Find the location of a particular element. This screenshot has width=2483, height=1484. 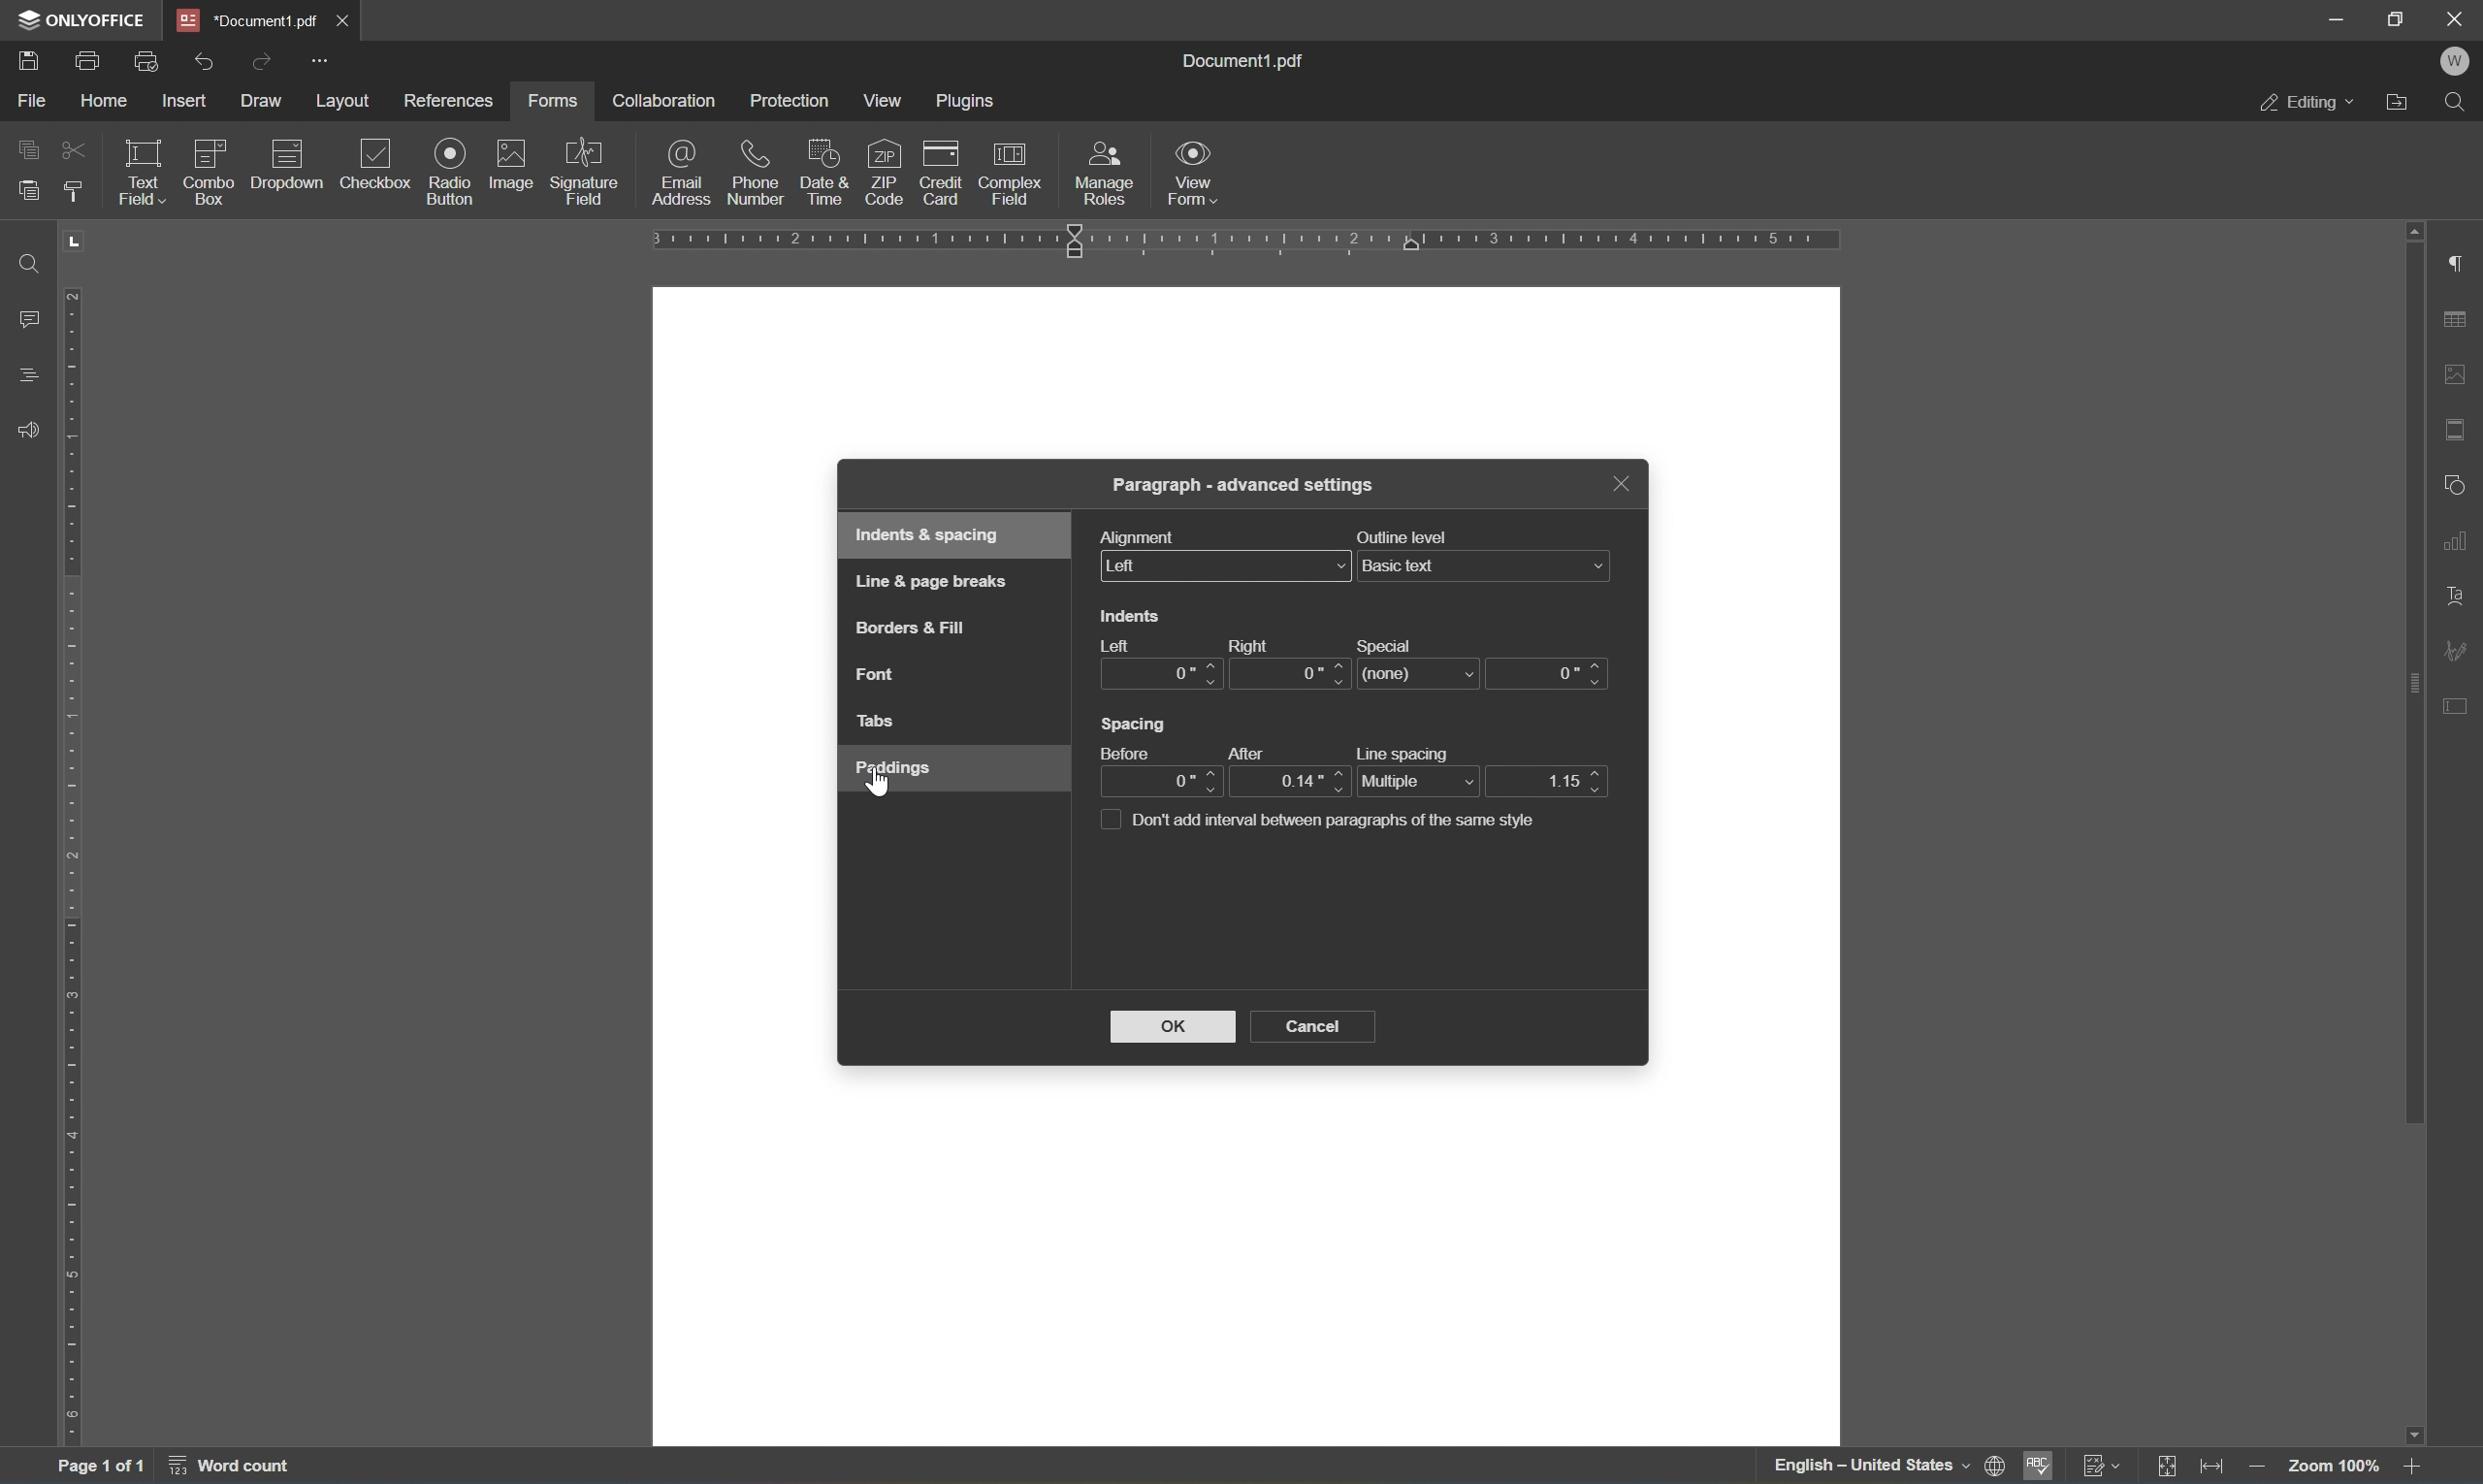

shape settings is located at coordinates (2455, 483).